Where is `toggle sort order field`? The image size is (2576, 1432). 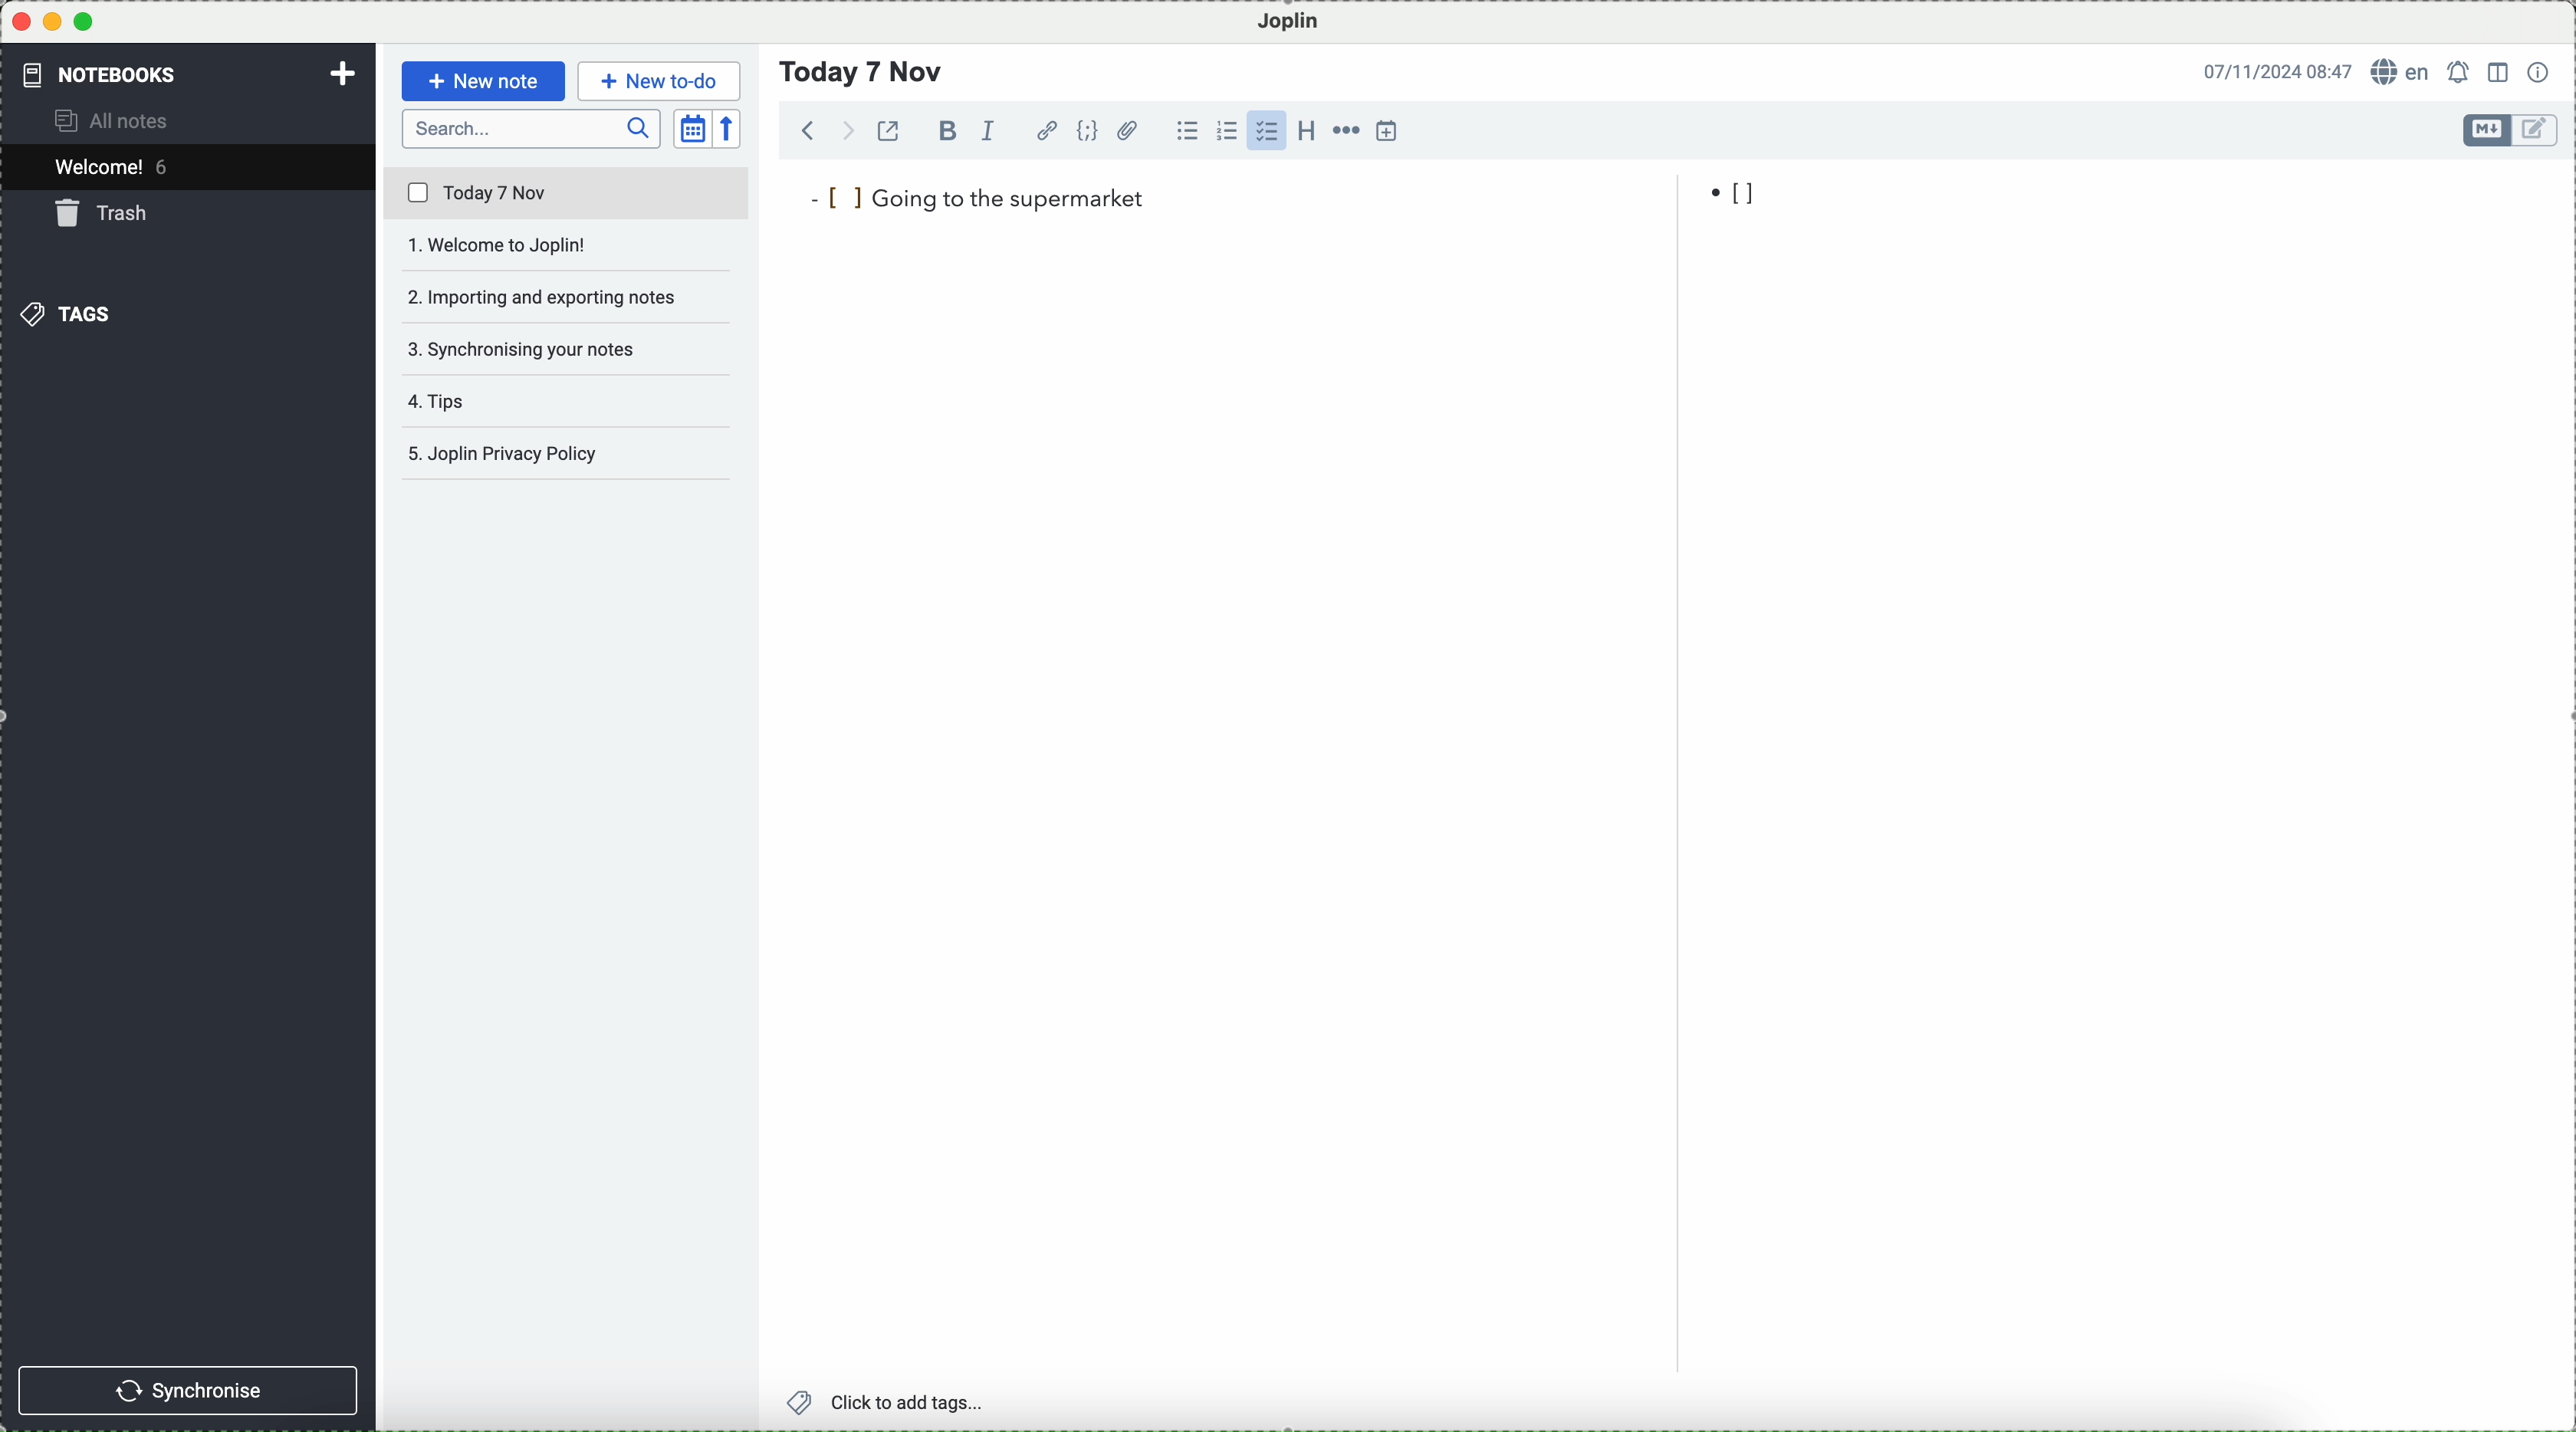 toggle sort order field is located at coordinates (693, 129).